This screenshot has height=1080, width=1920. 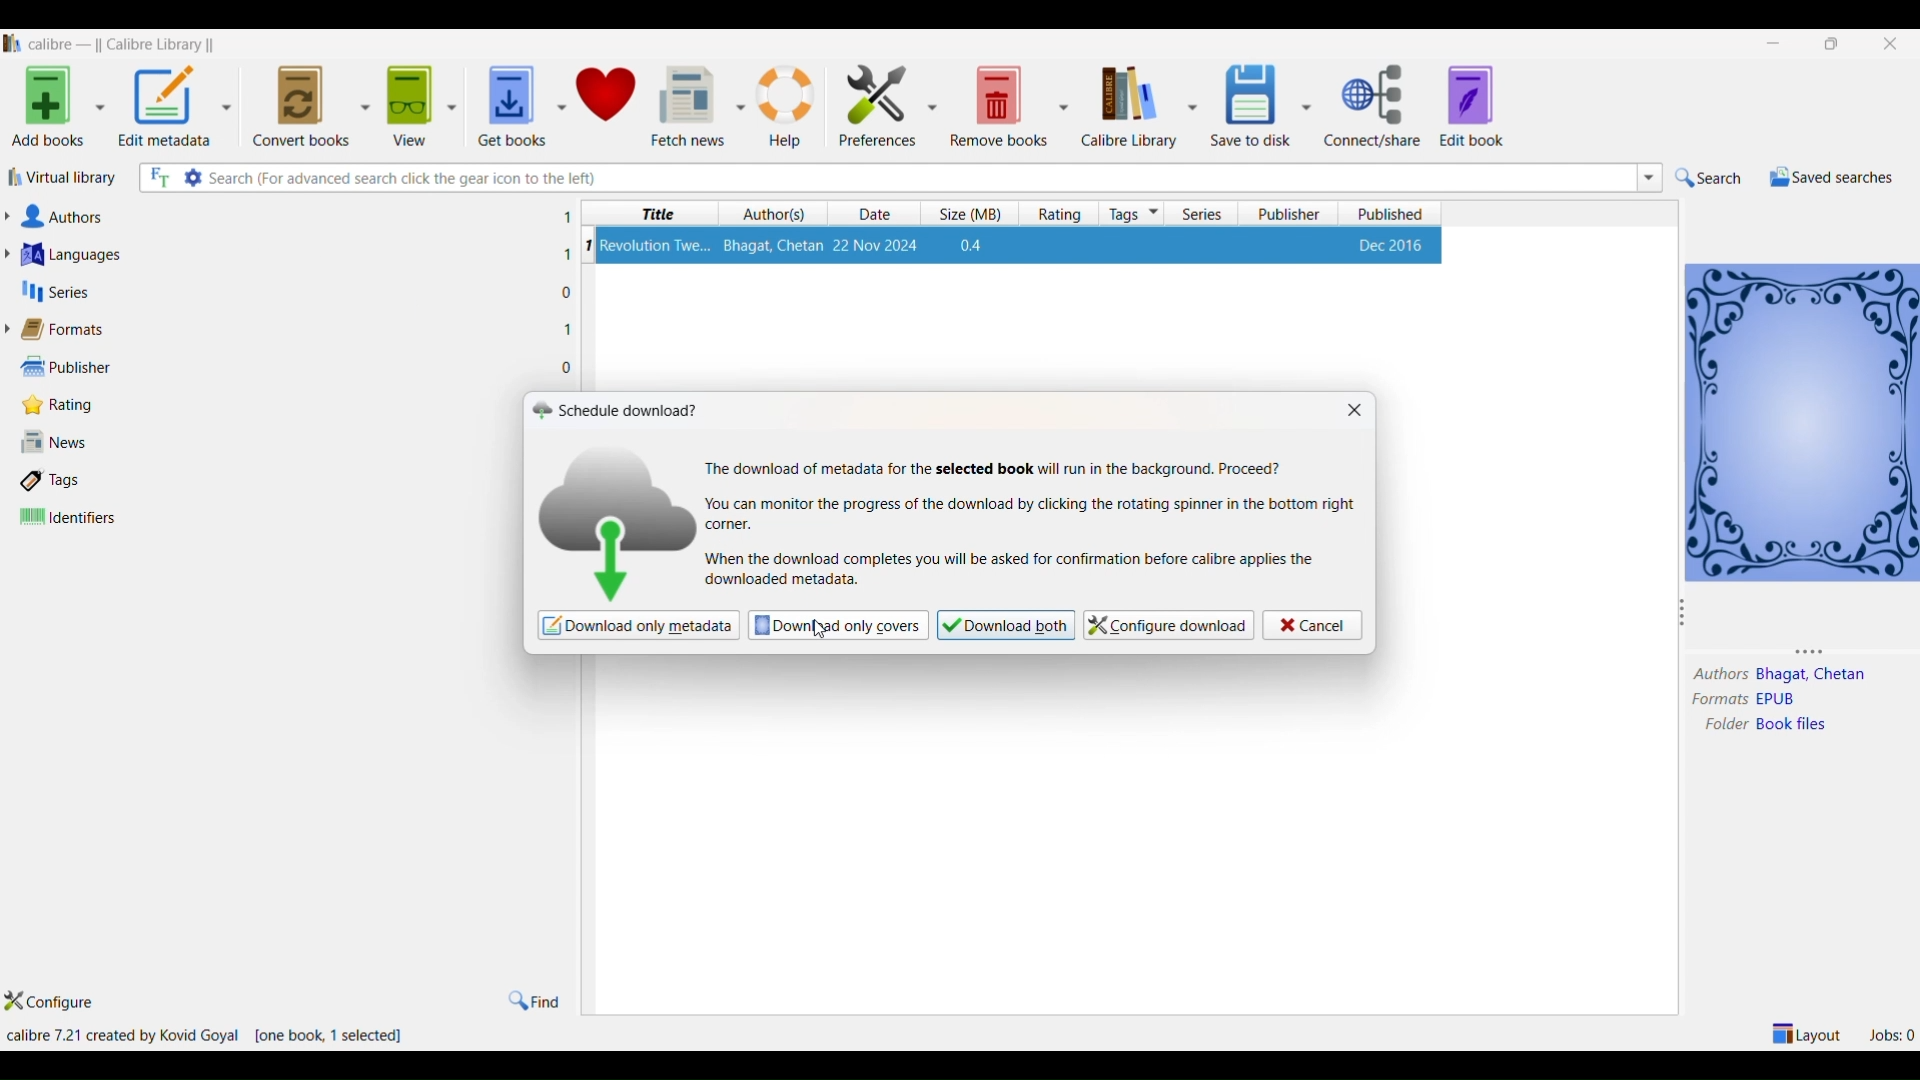 I want to click on authors and number of authors, so click(x=69, y=217).